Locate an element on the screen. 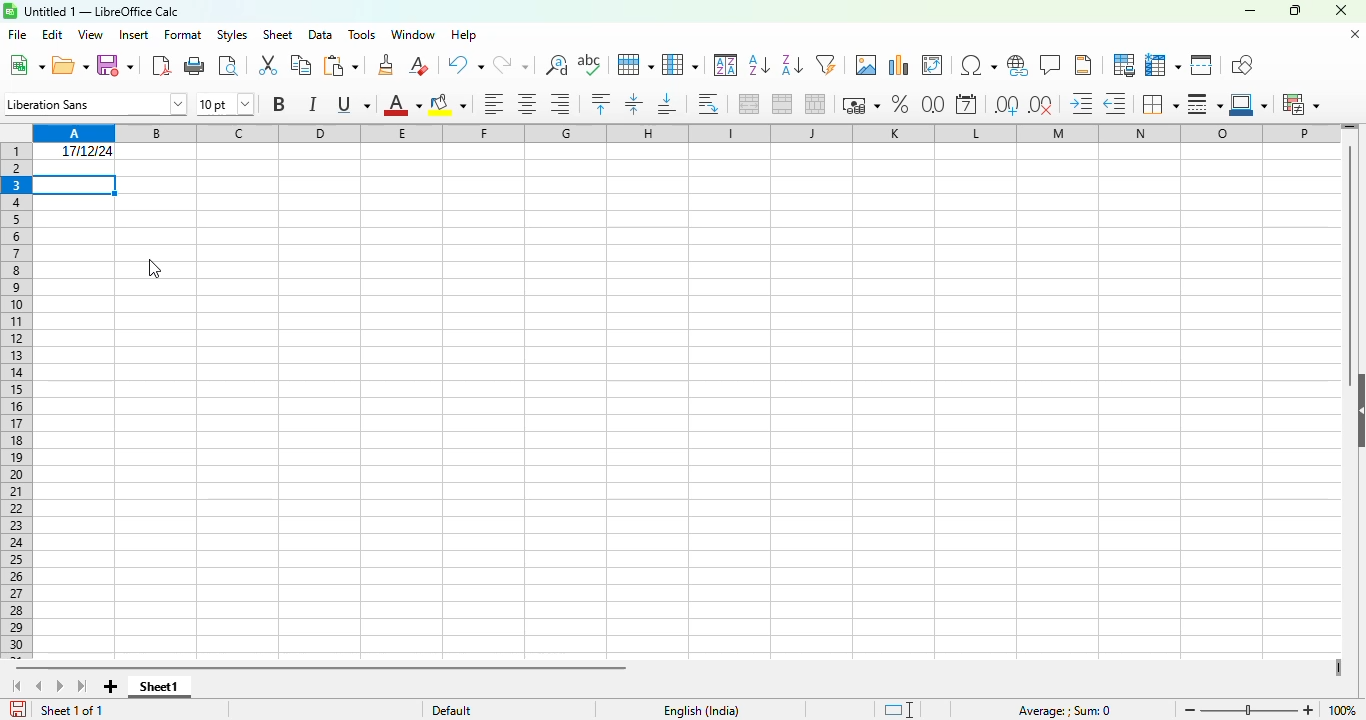  insert comment is located at coordinates (1051, 65).